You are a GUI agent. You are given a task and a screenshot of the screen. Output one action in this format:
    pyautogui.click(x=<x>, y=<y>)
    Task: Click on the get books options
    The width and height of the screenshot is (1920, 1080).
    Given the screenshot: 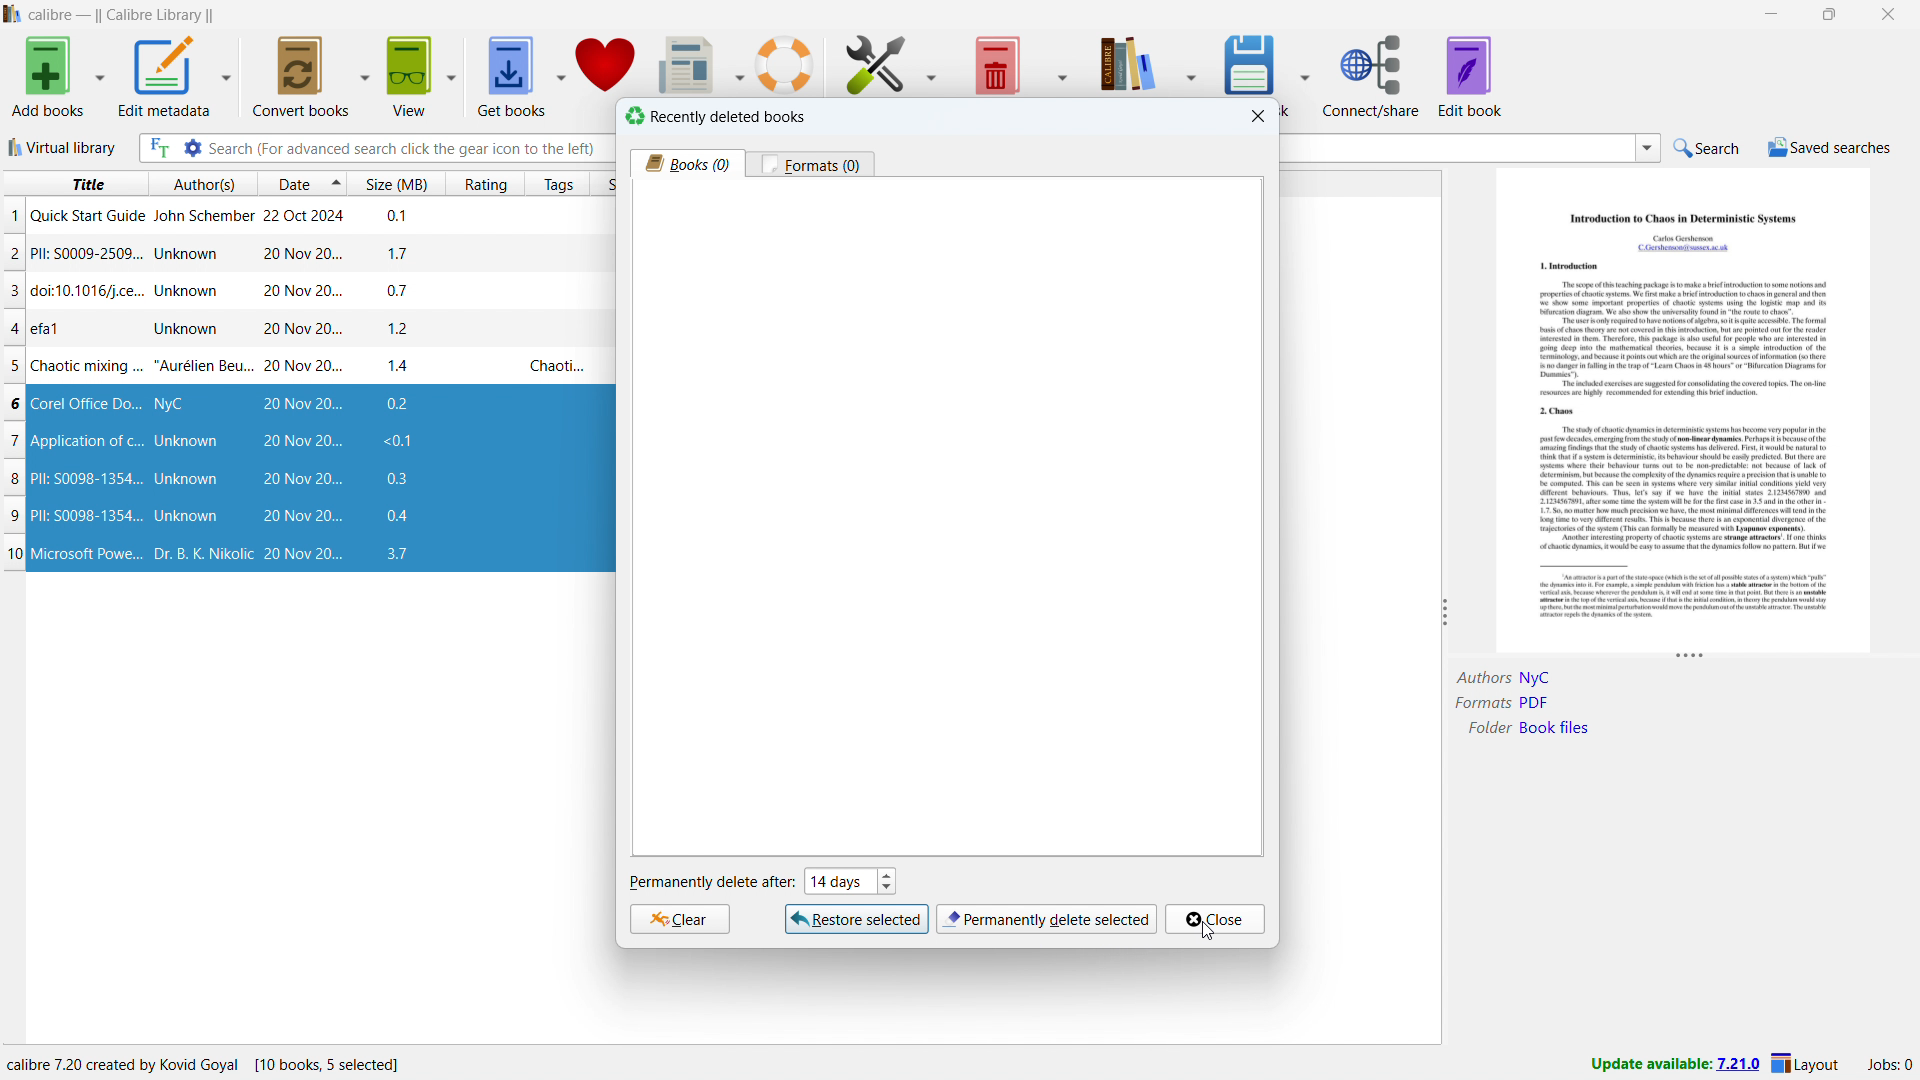 What is the action you would take?
    pyautogui.click(x=559, y=75)
    